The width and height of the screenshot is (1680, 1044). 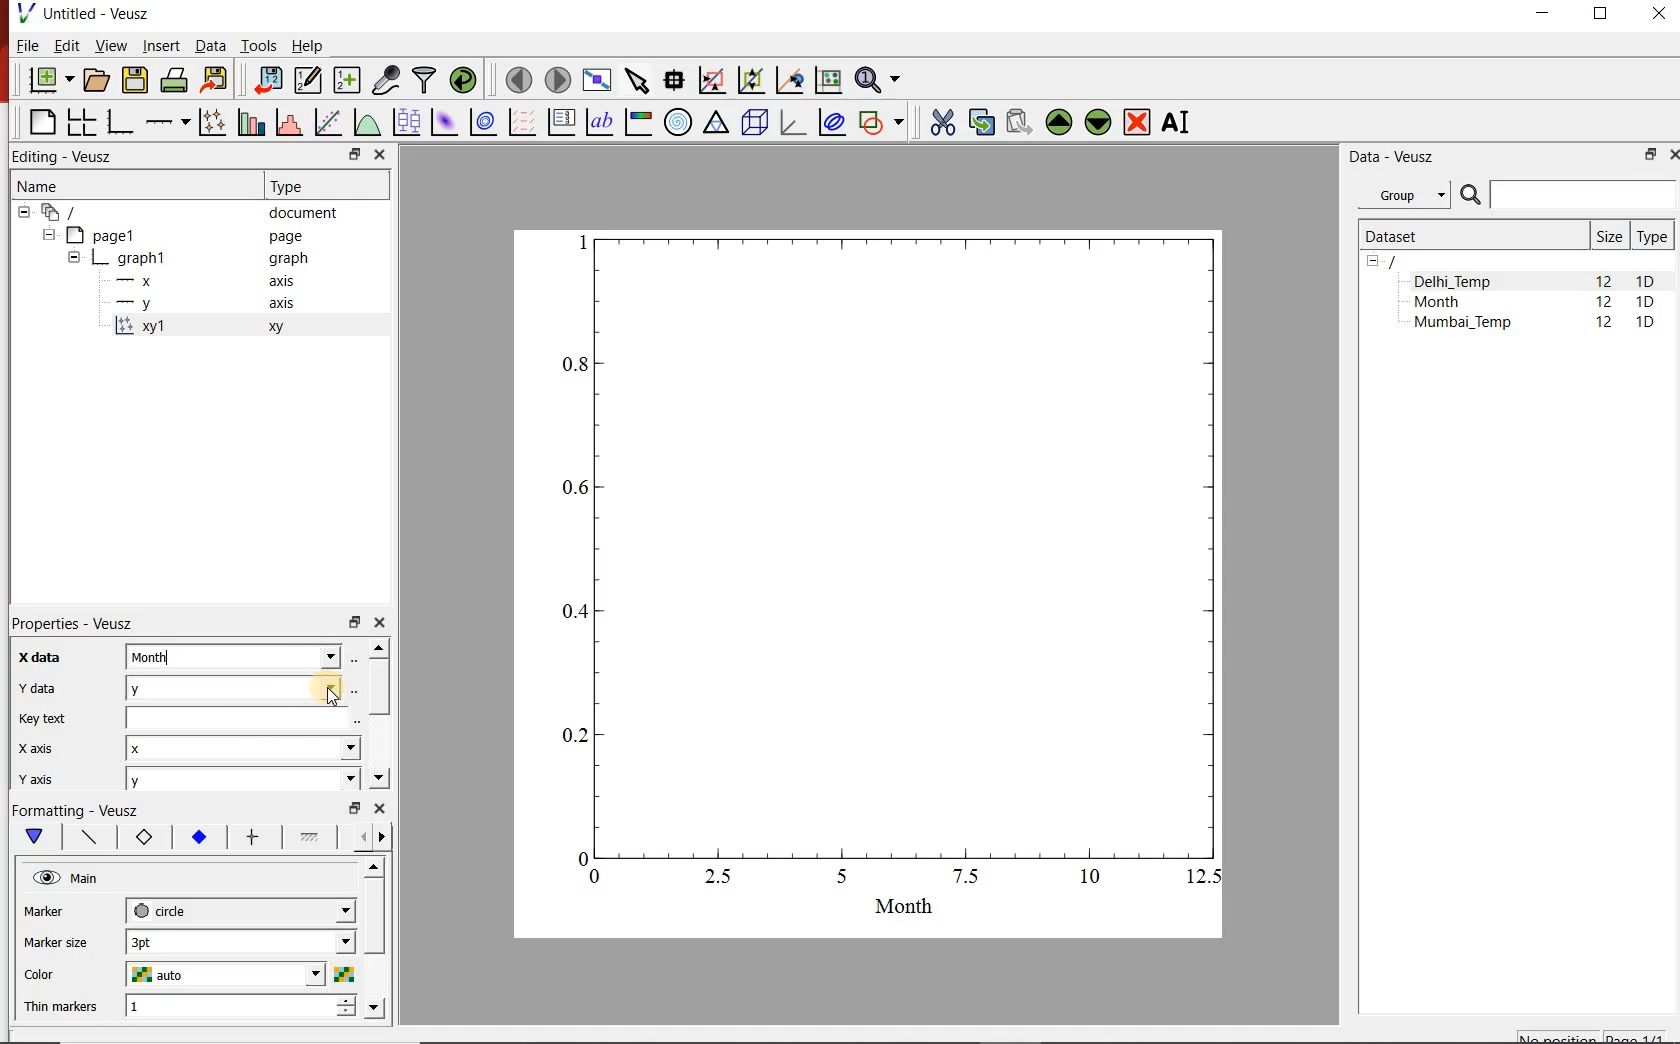 What do you see at coordinates (750, 81) in the screenshot?
I see `click to zoom out of graph axes` at bounding box center [750, 81].